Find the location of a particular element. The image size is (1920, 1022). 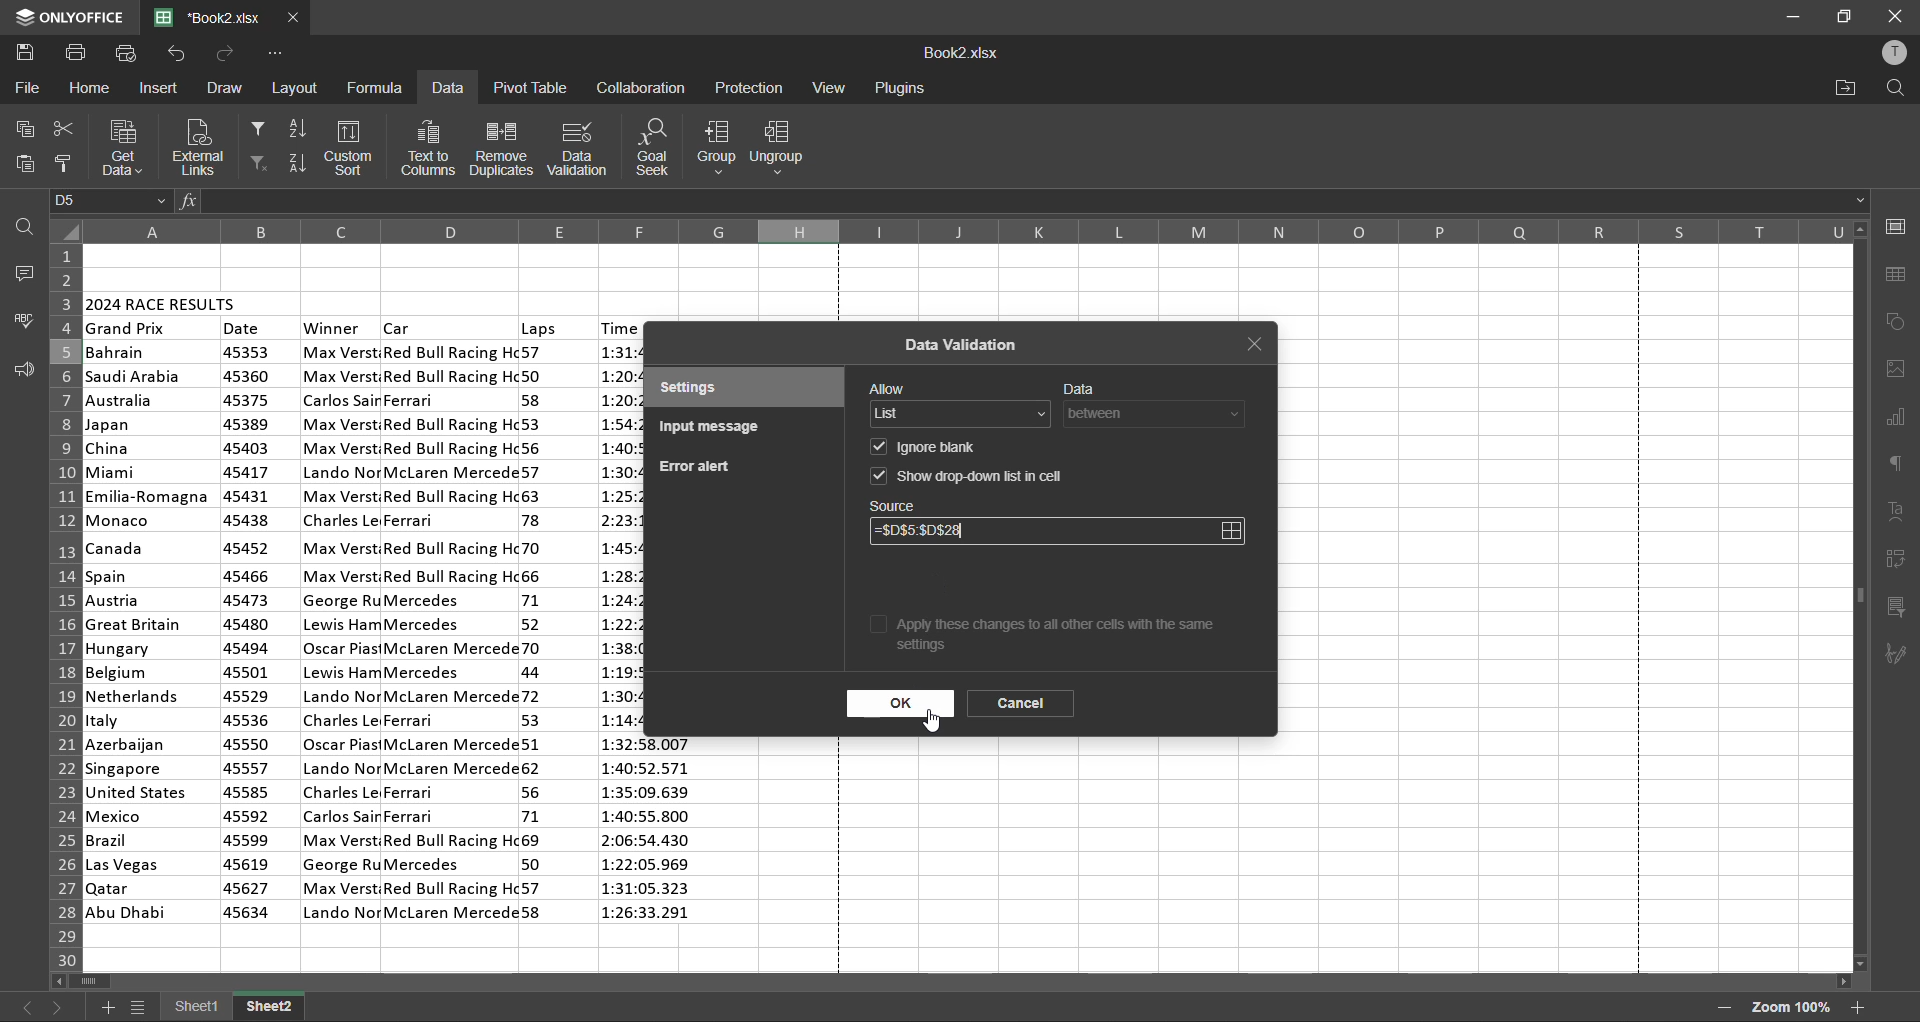

allow is located at coordinates (962, 415).